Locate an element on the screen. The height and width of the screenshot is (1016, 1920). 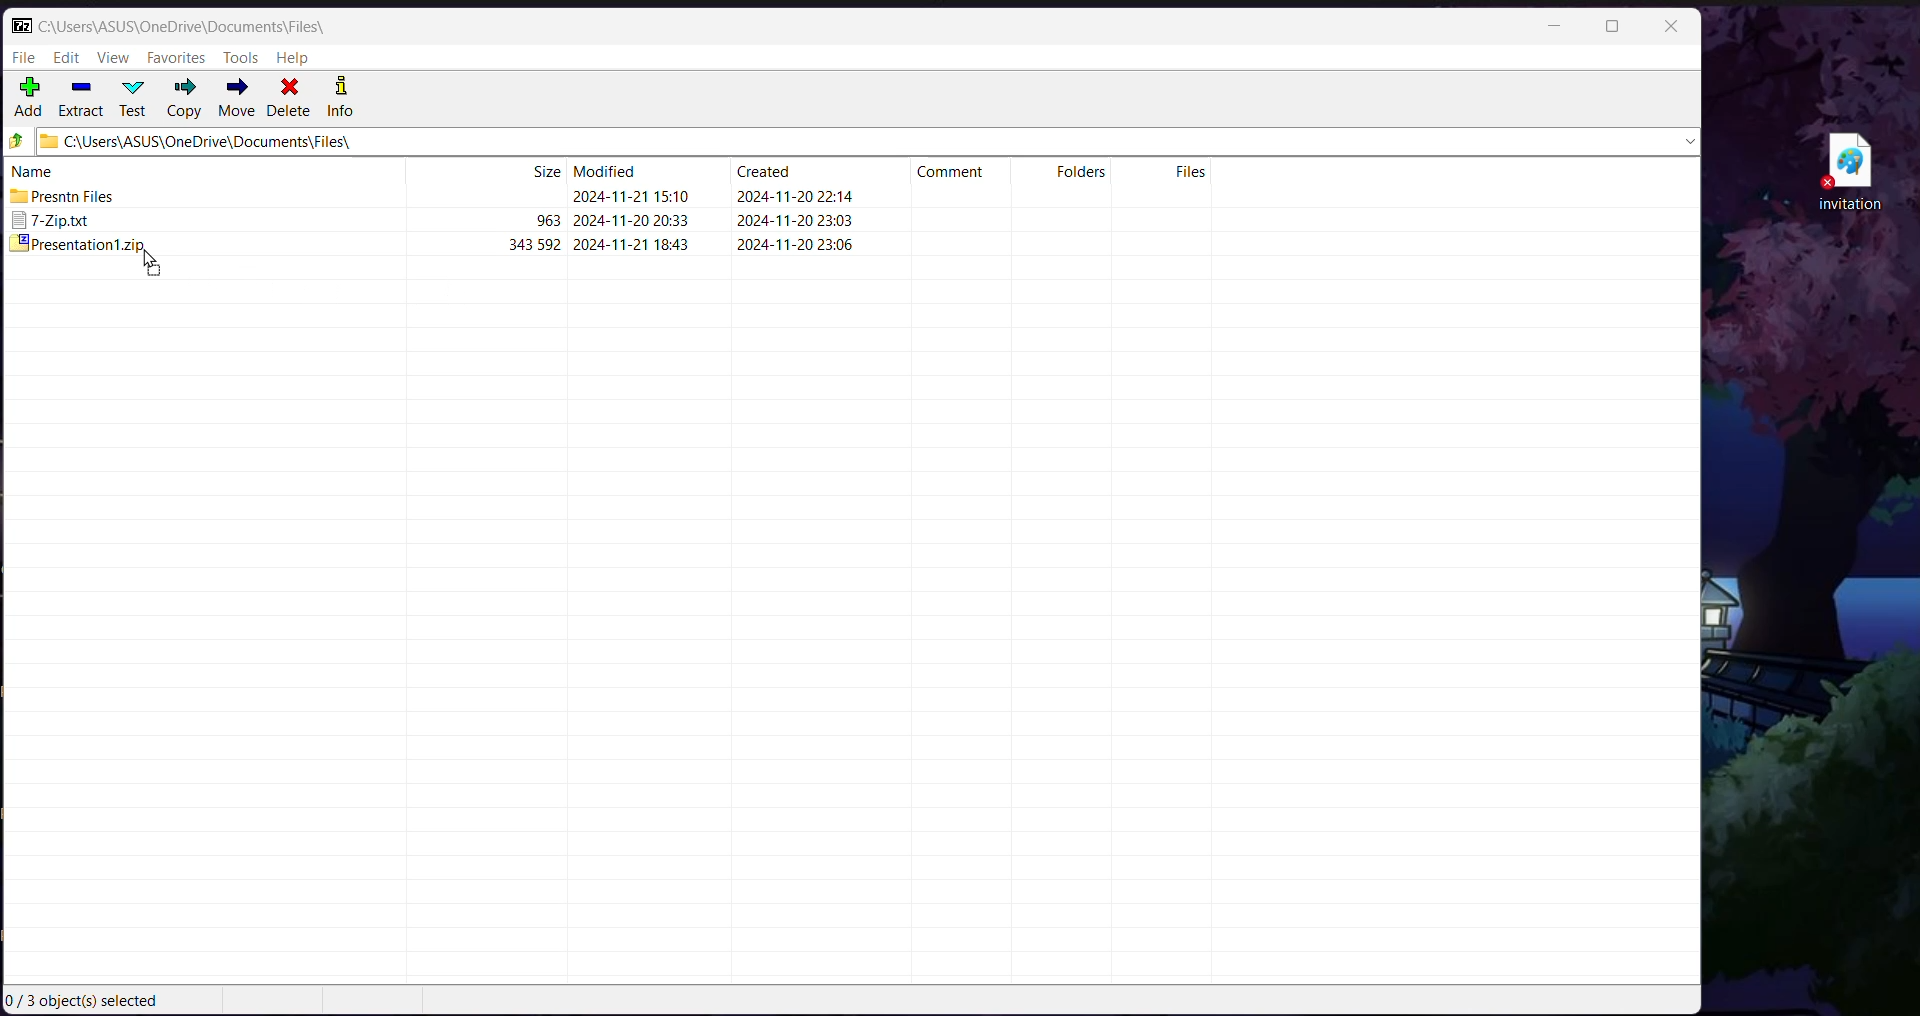
Delete is located at coordinates (291, 99).